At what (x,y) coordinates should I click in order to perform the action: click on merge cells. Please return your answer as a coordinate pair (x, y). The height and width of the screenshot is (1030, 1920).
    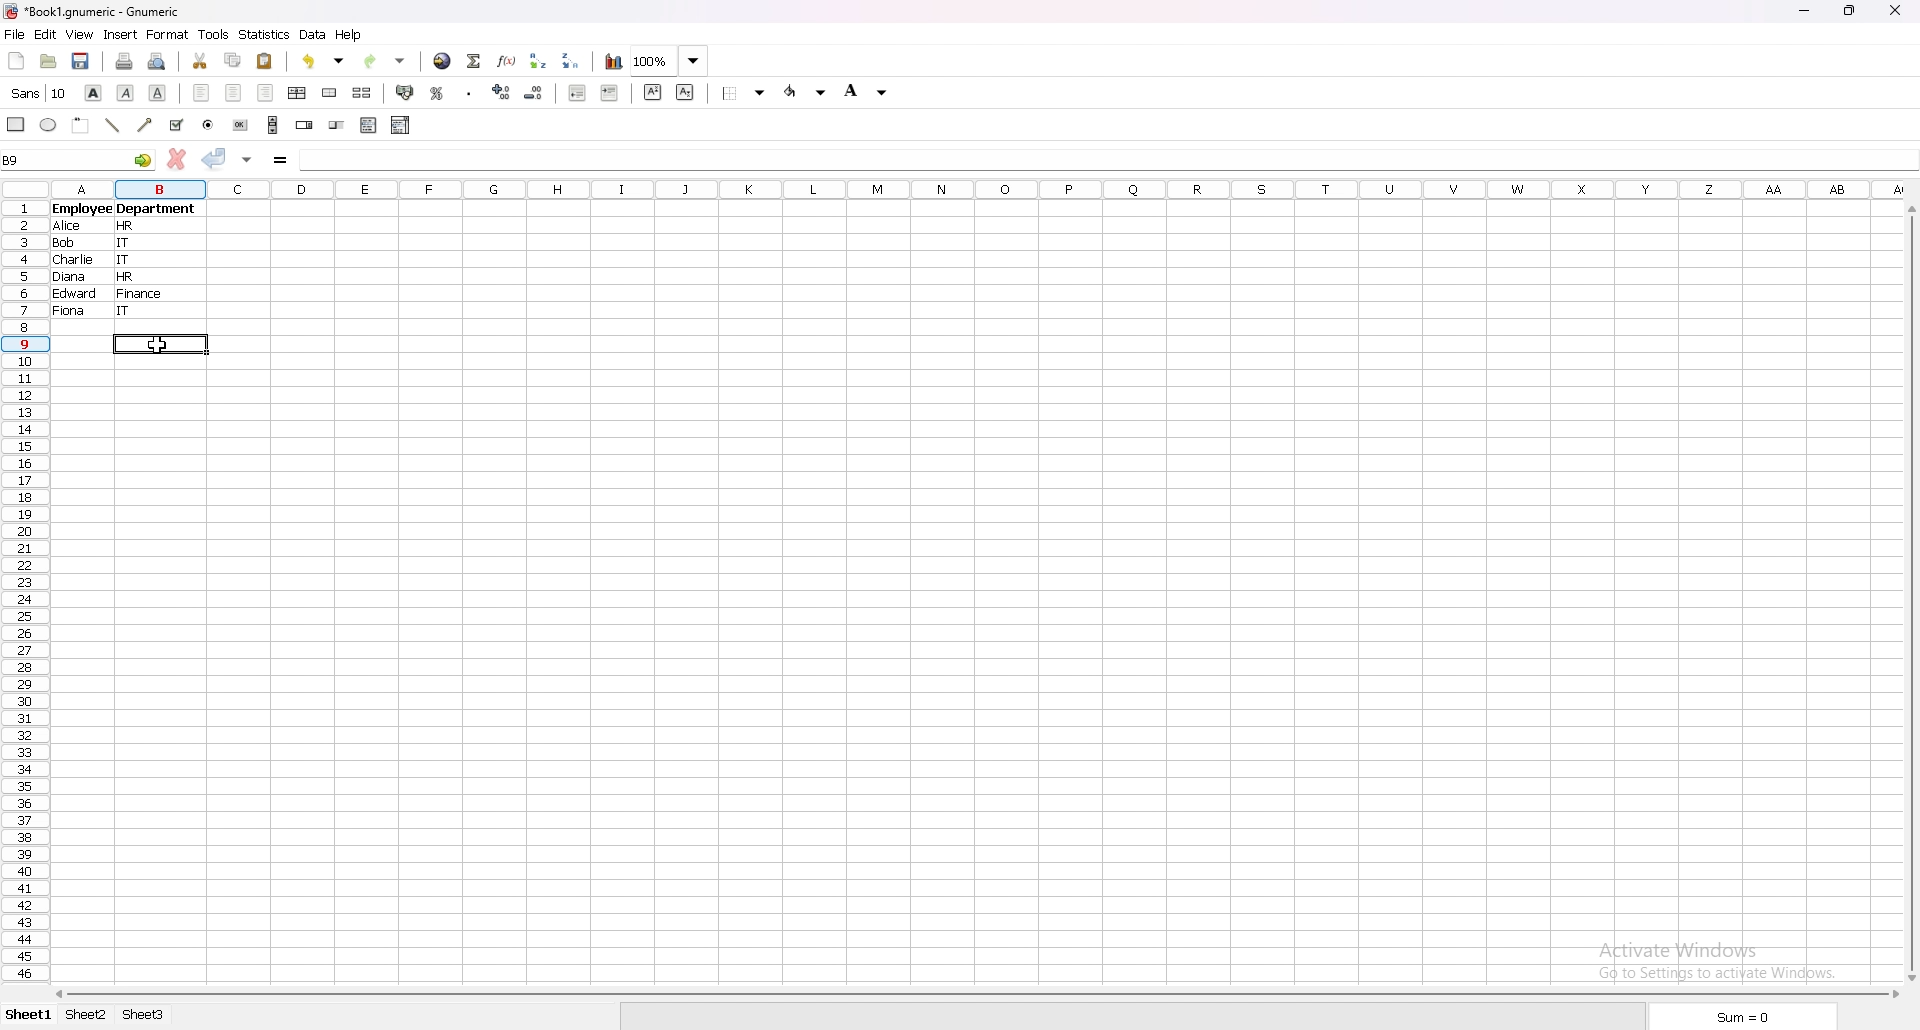
    Looking at the image, I should click on (330, 93).